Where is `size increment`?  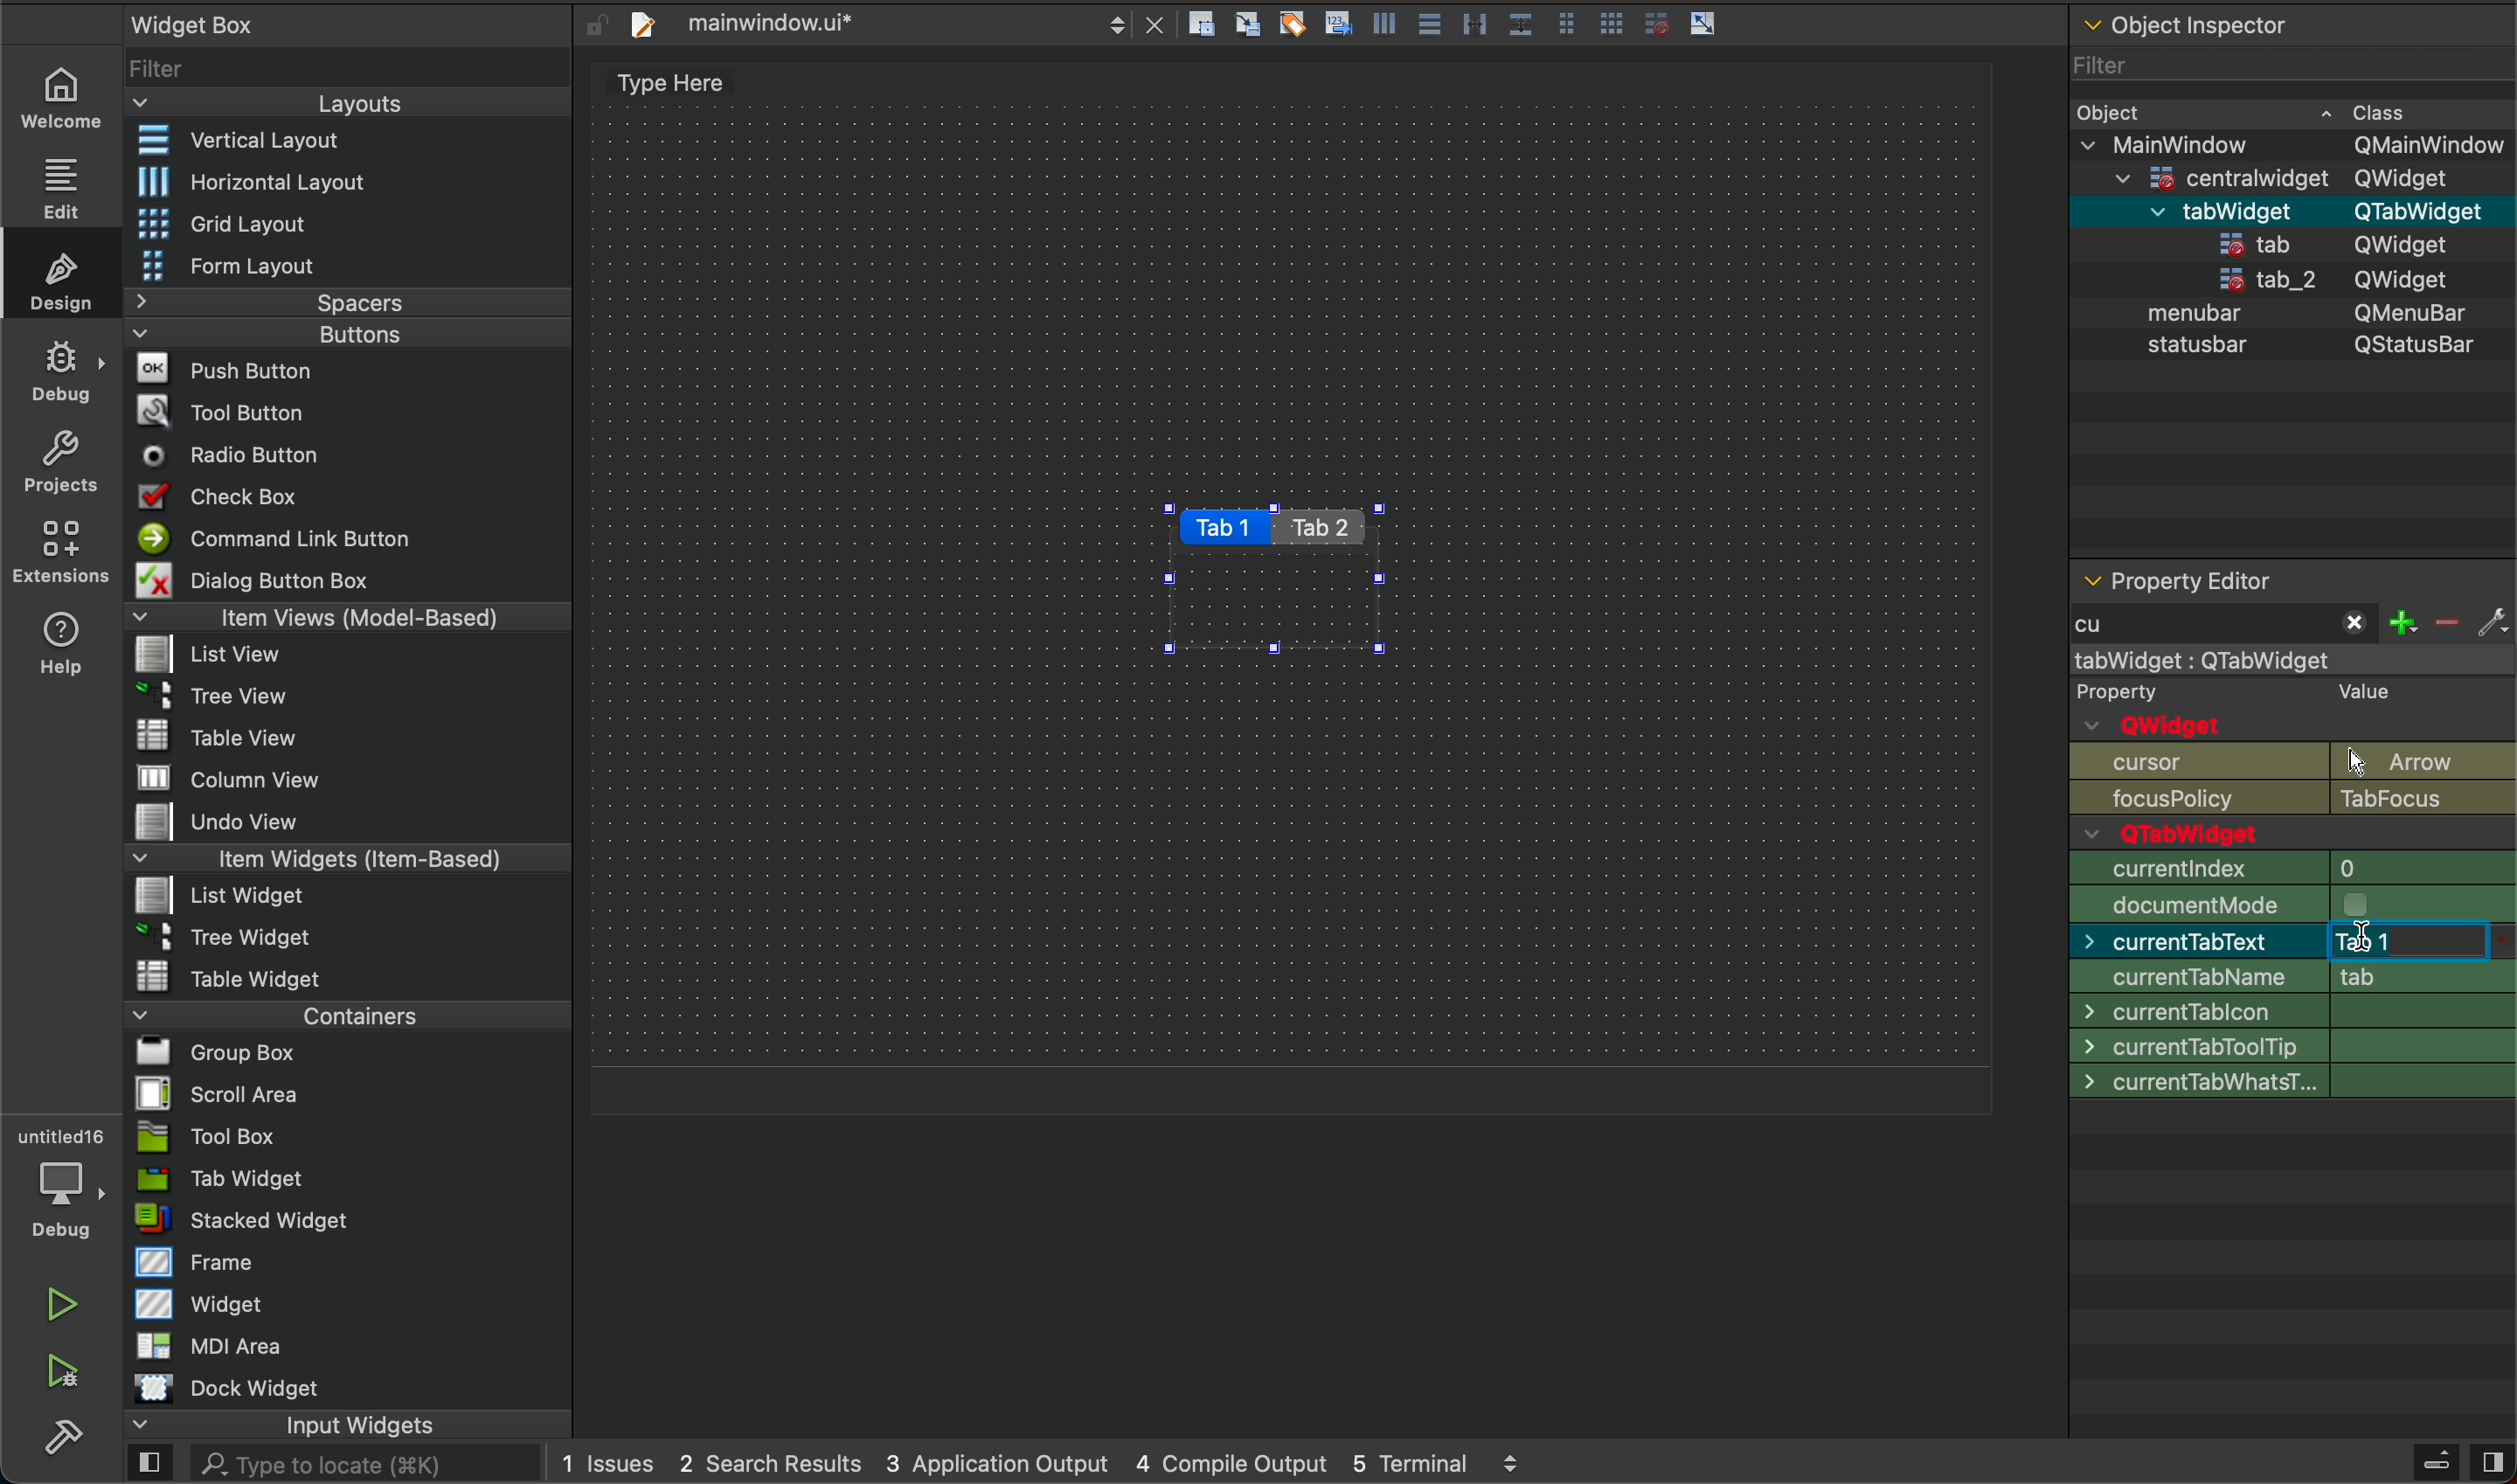 size increment is located at coordinates (2292, 1009).